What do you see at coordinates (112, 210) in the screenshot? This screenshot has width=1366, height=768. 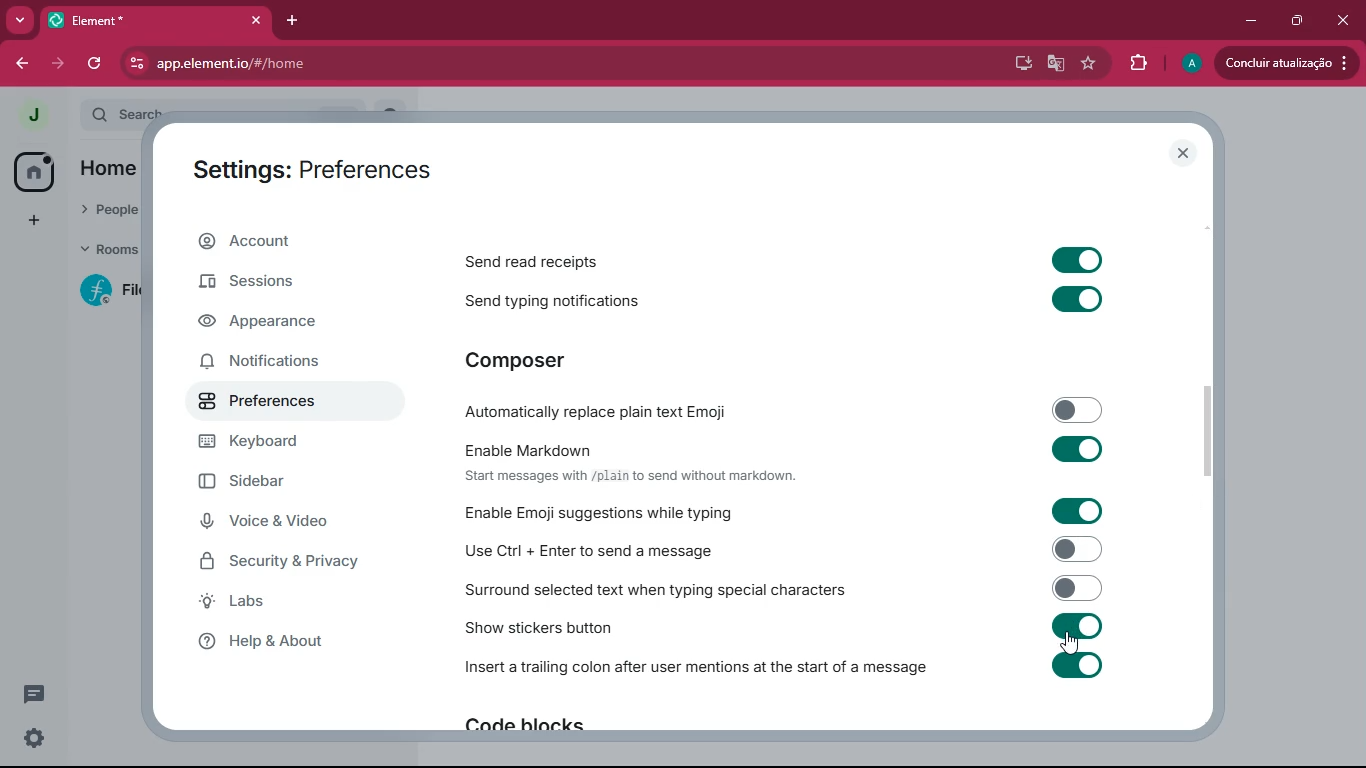 I see `people` at bounding box center [112, 210].